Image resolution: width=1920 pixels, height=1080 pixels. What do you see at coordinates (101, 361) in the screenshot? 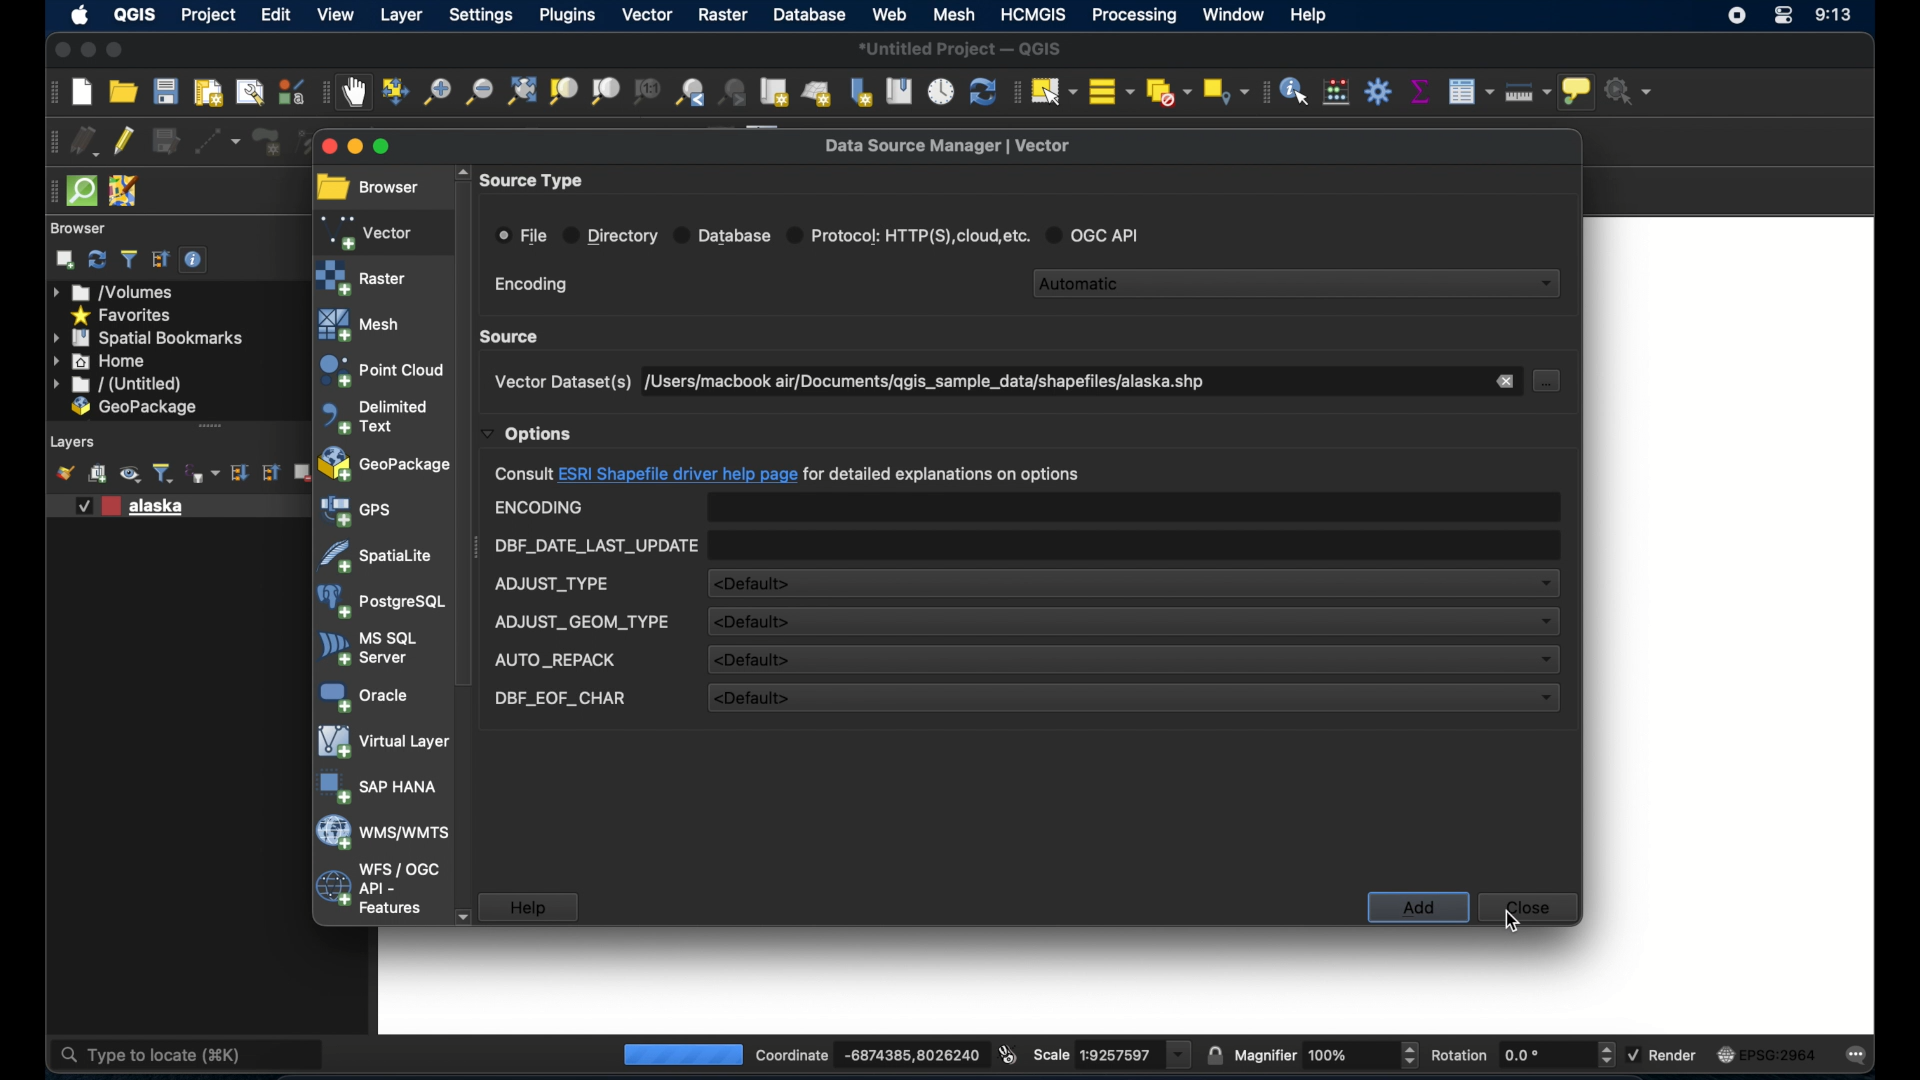
I see `home` at bounding box center [101, 361].